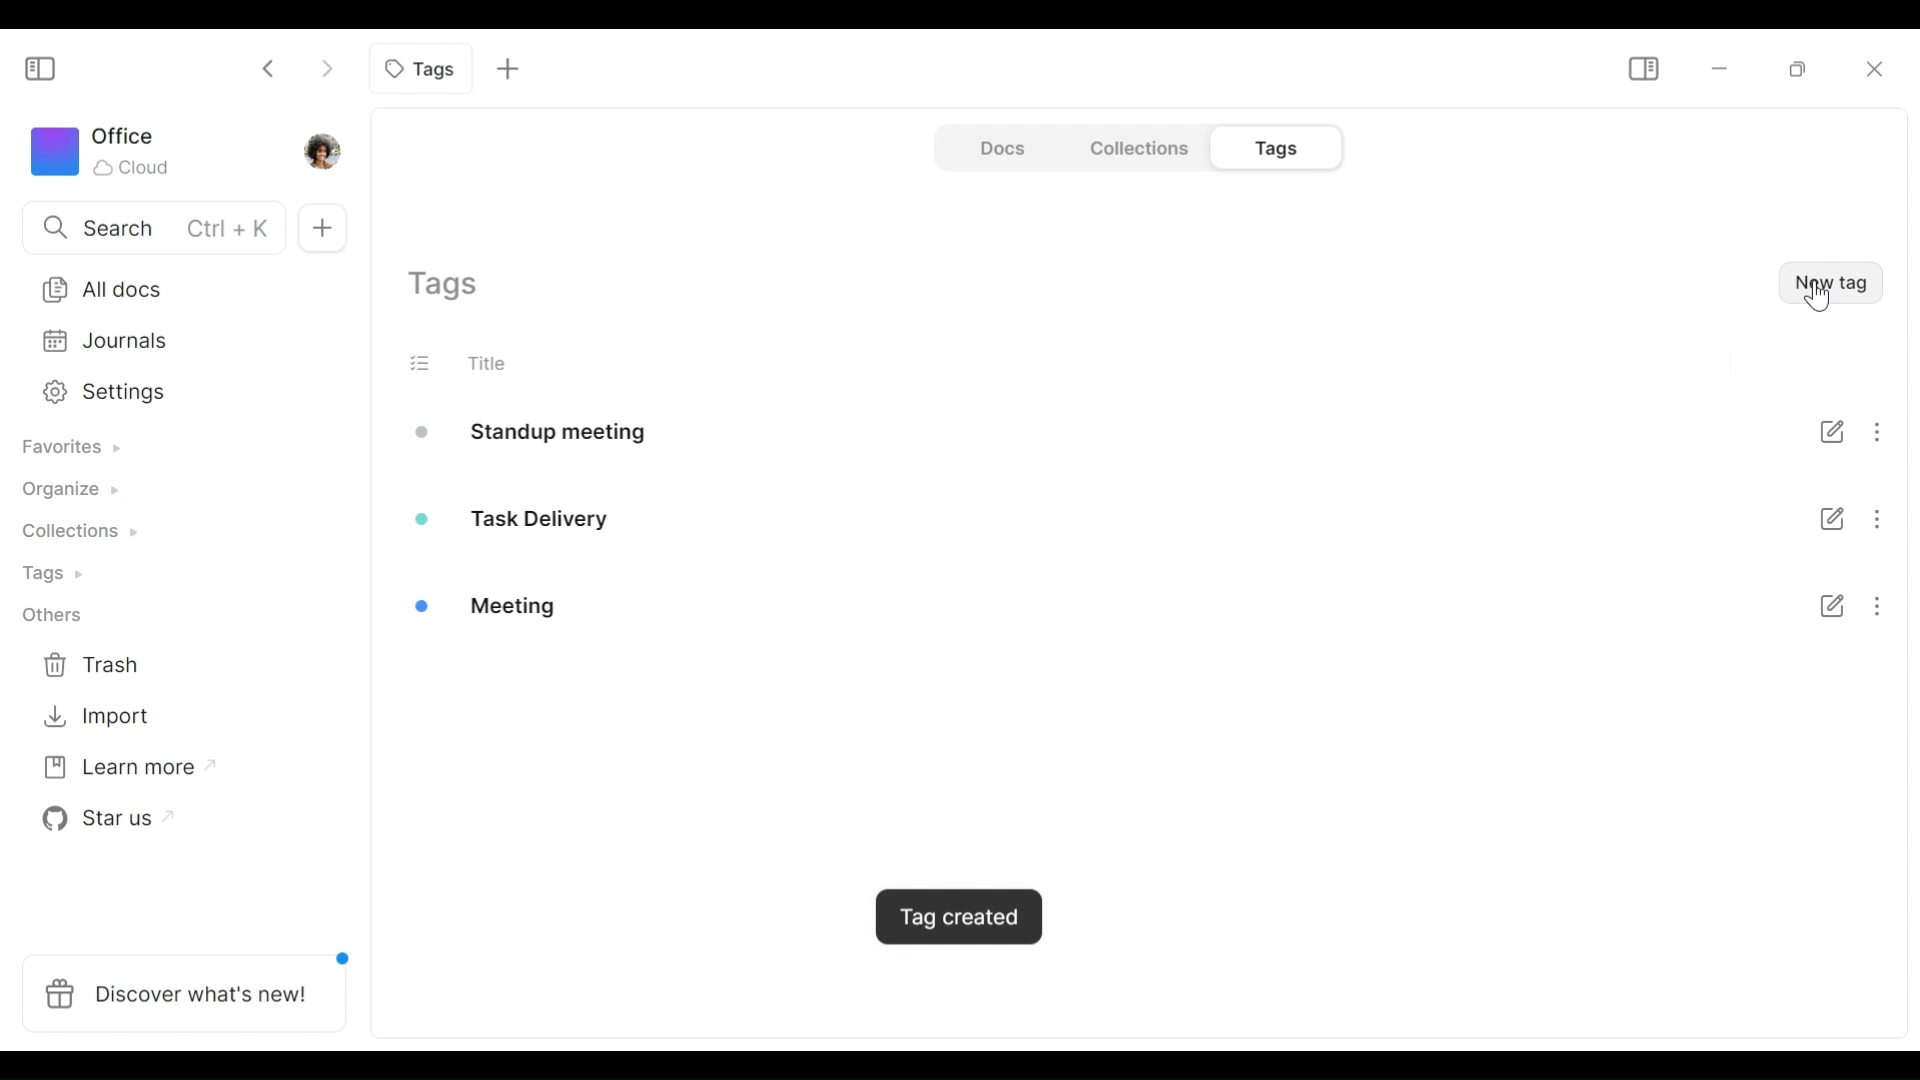 This screenshot has height=1080, width=1920. What do you see at coordinates (1828, 281) in the screenshot?
I see `New Tag` at bounding box center [1828, 281].